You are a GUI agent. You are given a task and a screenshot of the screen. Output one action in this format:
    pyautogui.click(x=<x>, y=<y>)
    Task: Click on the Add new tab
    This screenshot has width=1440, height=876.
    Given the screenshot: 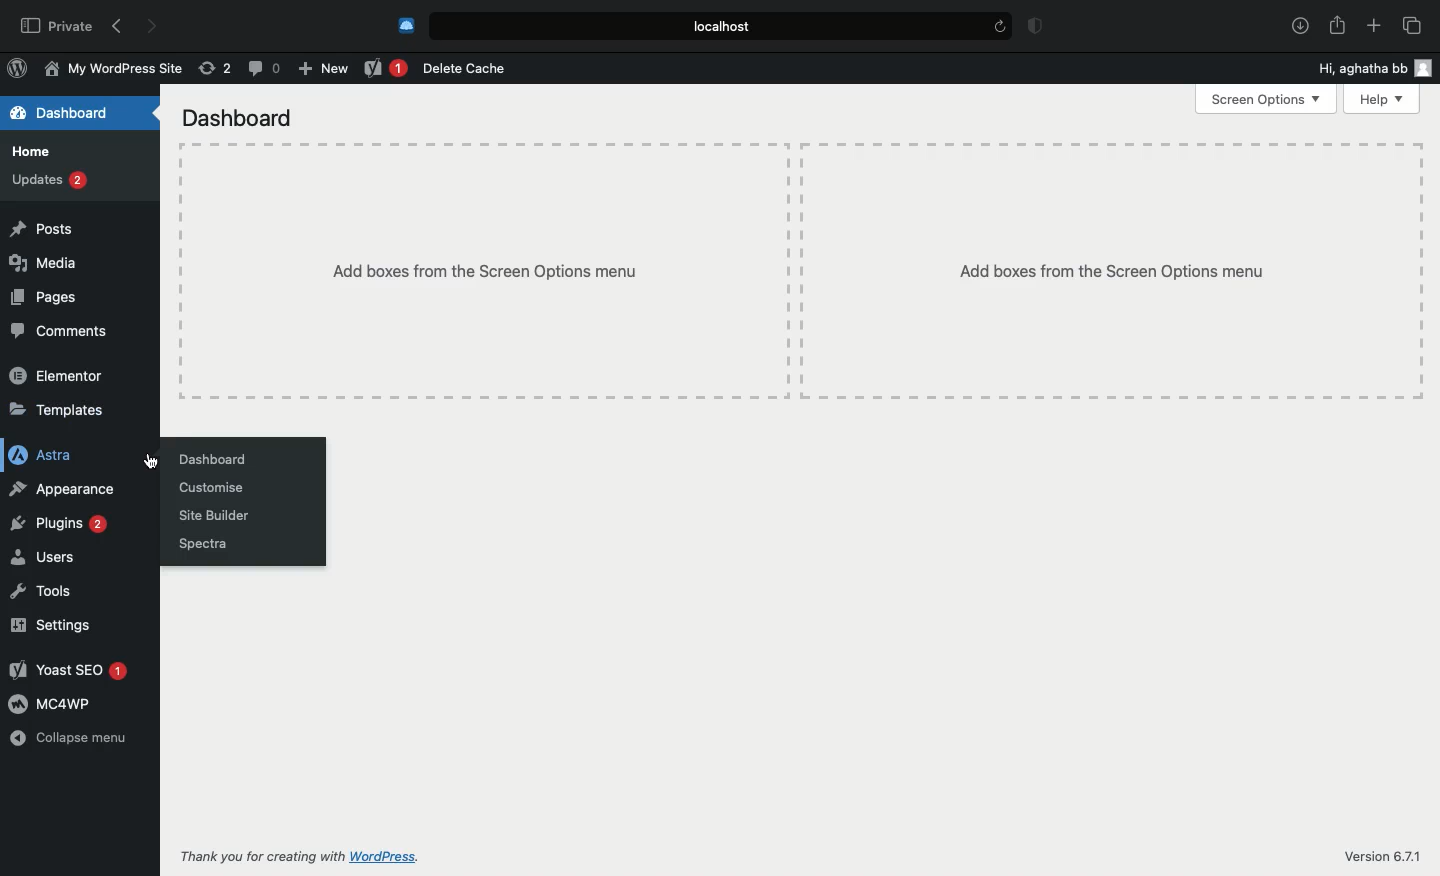 What is the action you would take?
    pyautogui.click(x=1374, y=29)
    